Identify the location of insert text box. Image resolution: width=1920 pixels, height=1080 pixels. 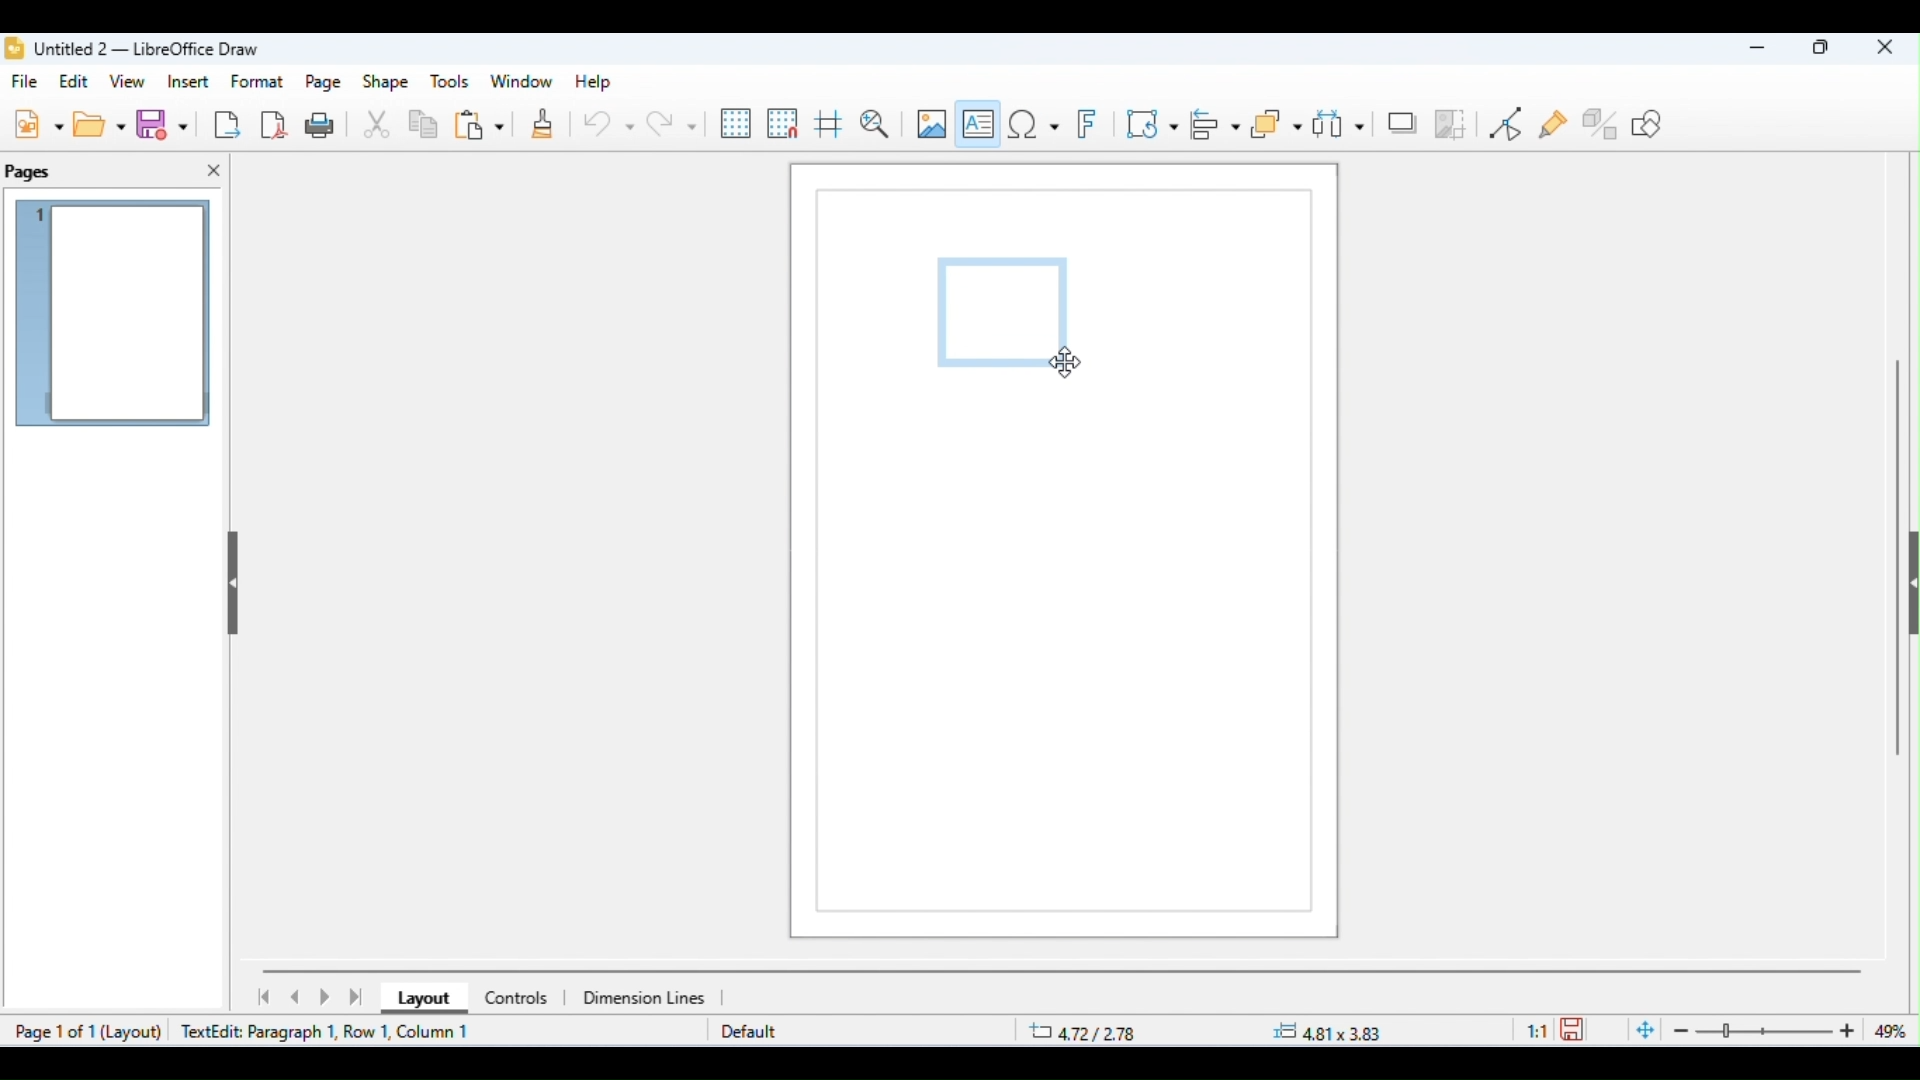
(979, 120).